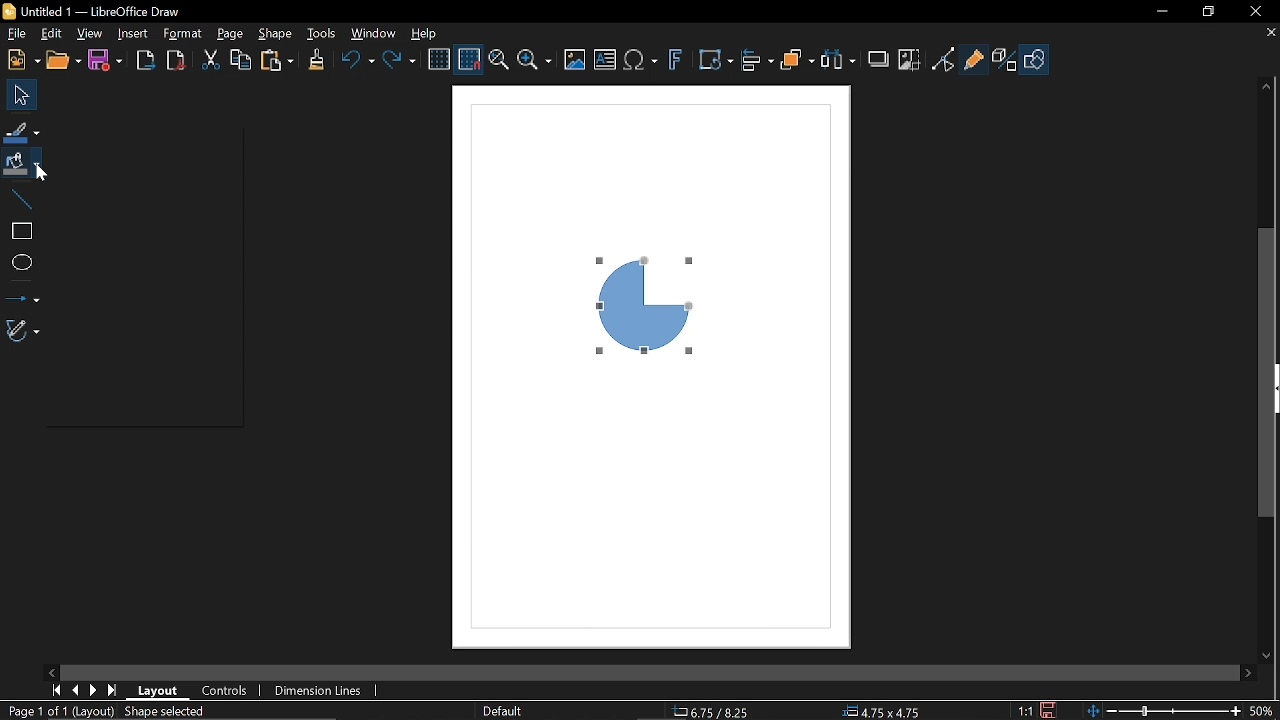 The image size is (1280, 720). I want to click on Crop, so click(910, 60).